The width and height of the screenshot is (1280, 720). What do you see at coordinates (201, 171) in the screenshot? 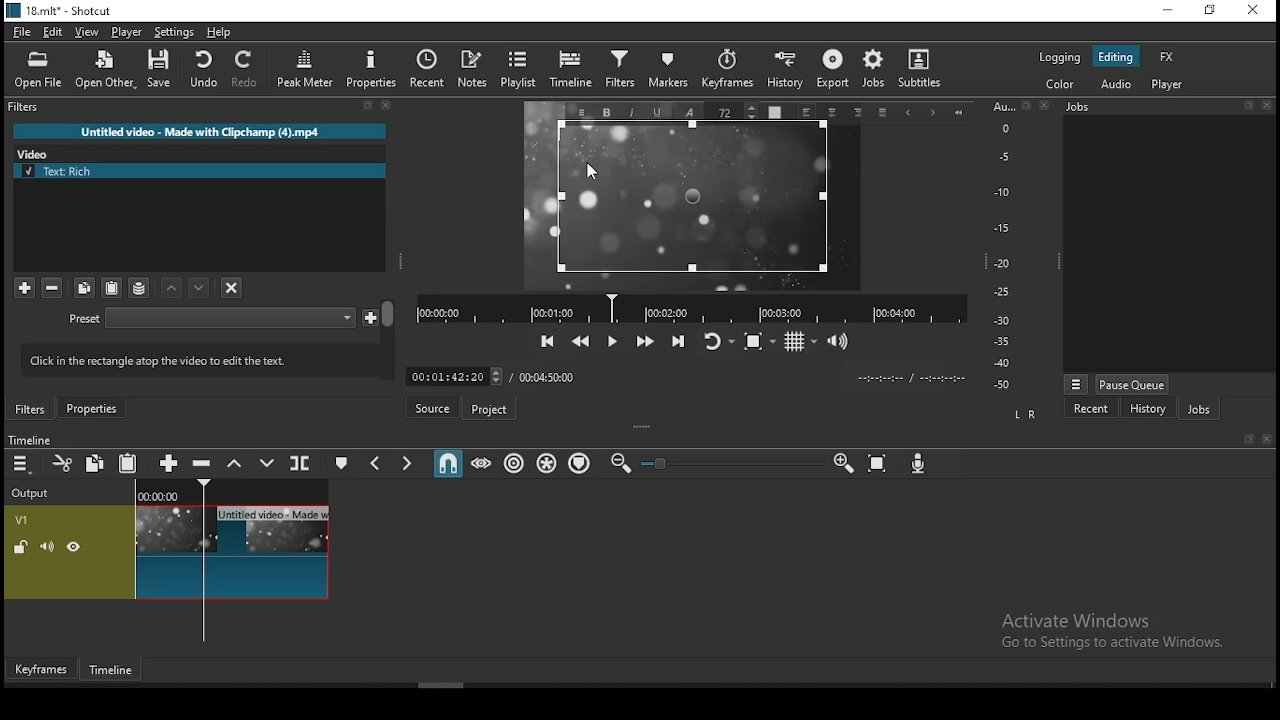
I see `text rich` at bounding box center [201, 171].